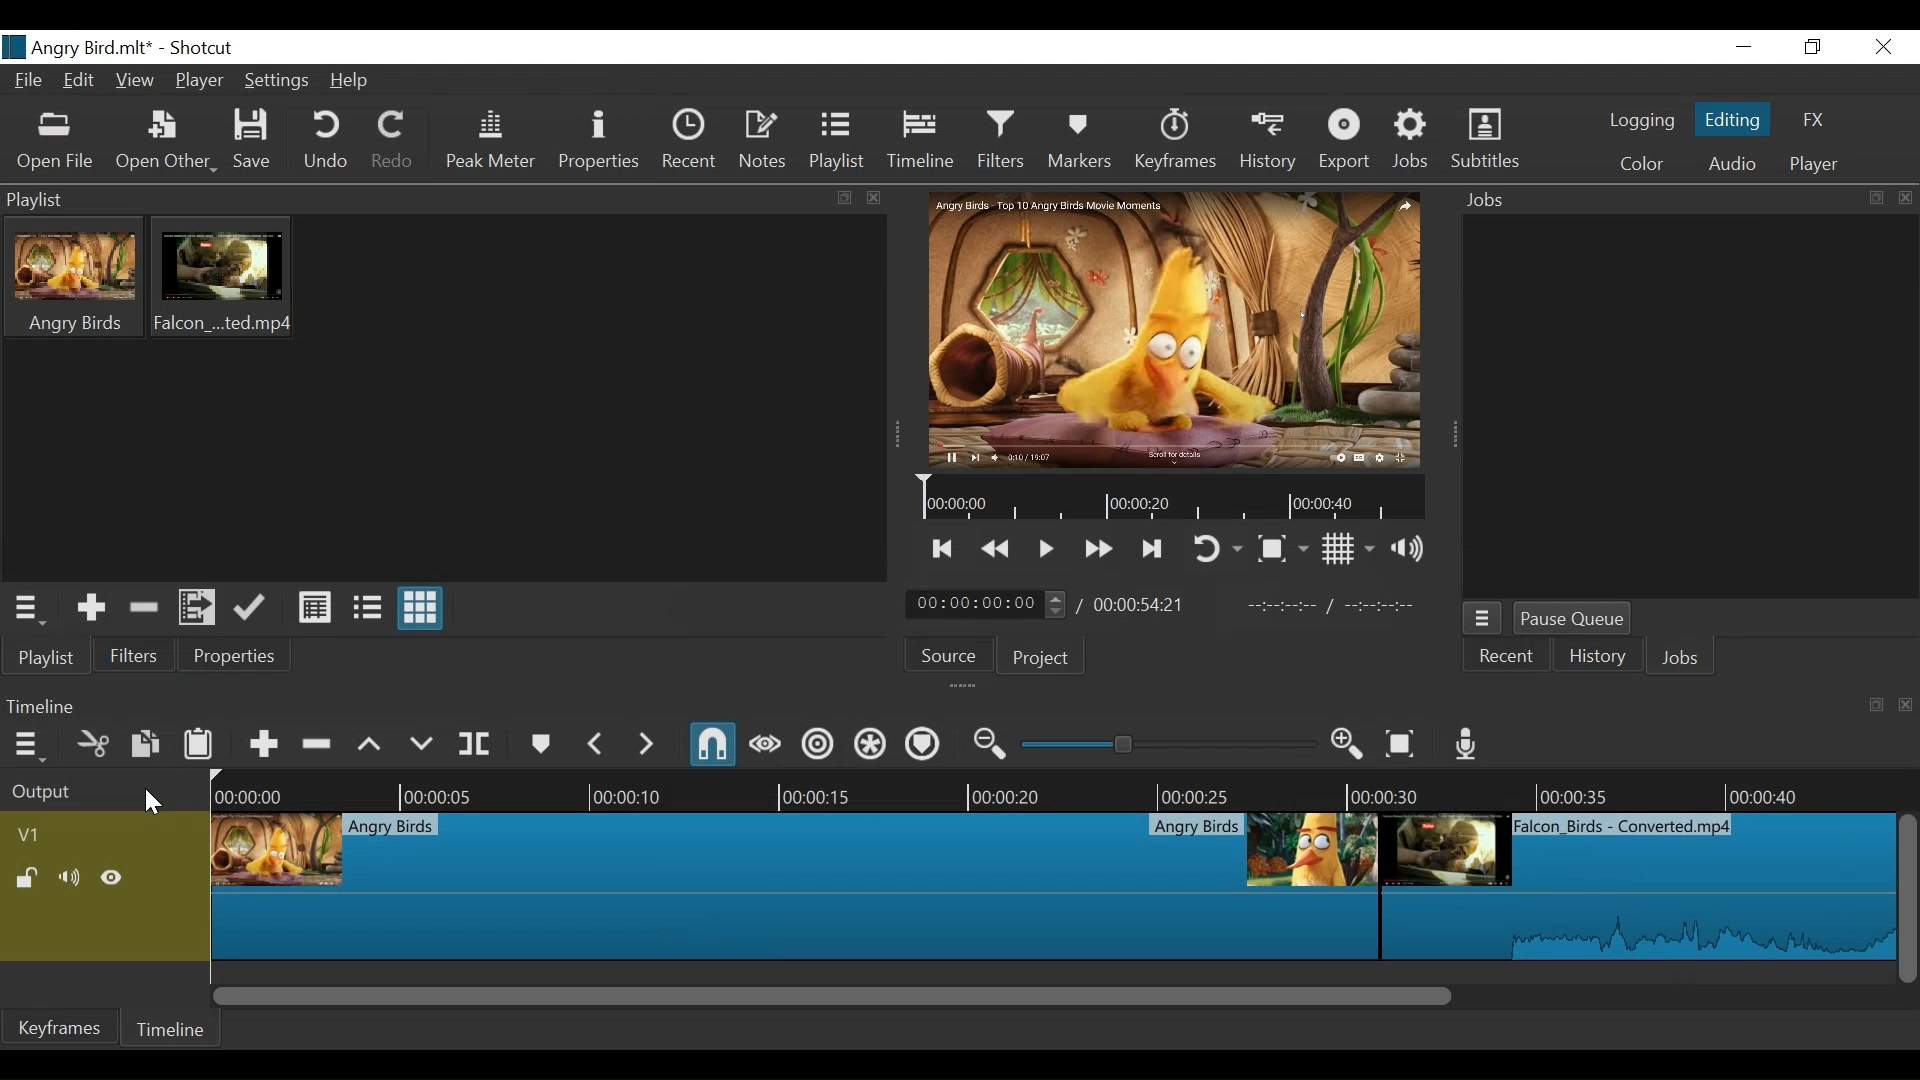 This screenshot has width=1920, height=1080. Describe the element at coordinates (29, 81) in the screenshot. I see `File` at that location.